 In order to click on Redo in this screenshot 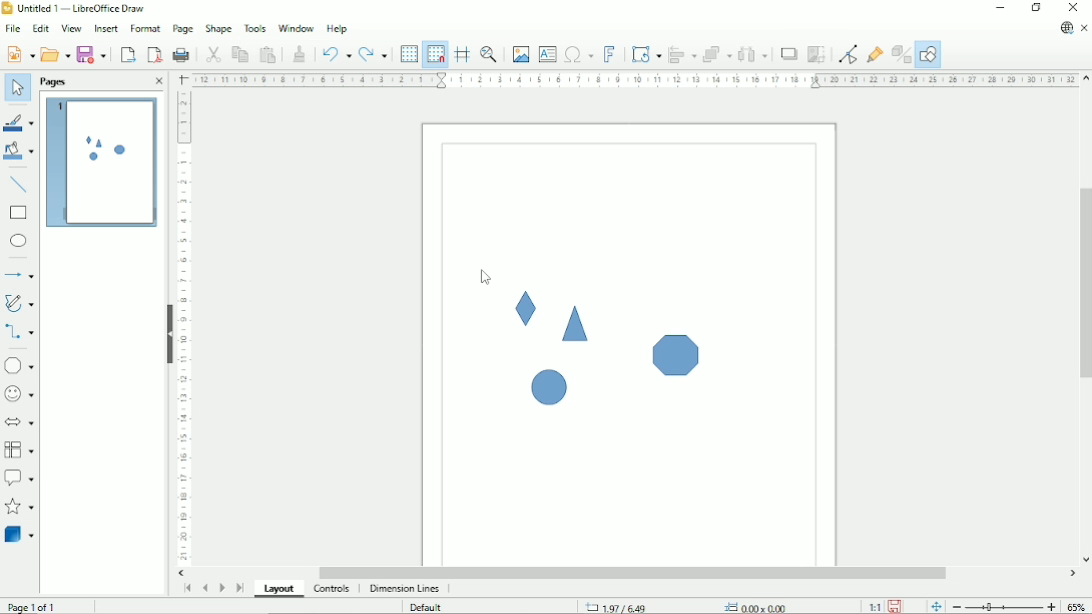, I will do `click(374, 55)`.